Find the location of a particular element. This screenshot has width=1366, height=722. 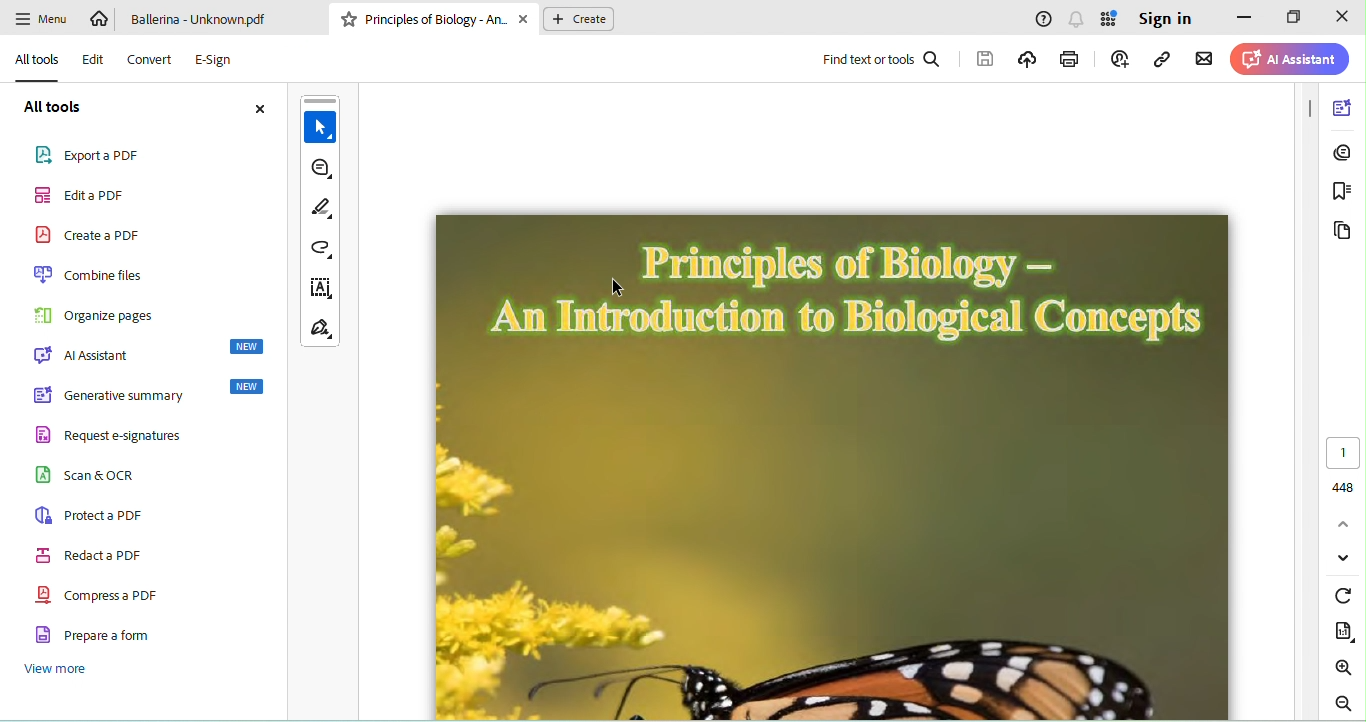

find text or tools is located at coordinates (882, 61).